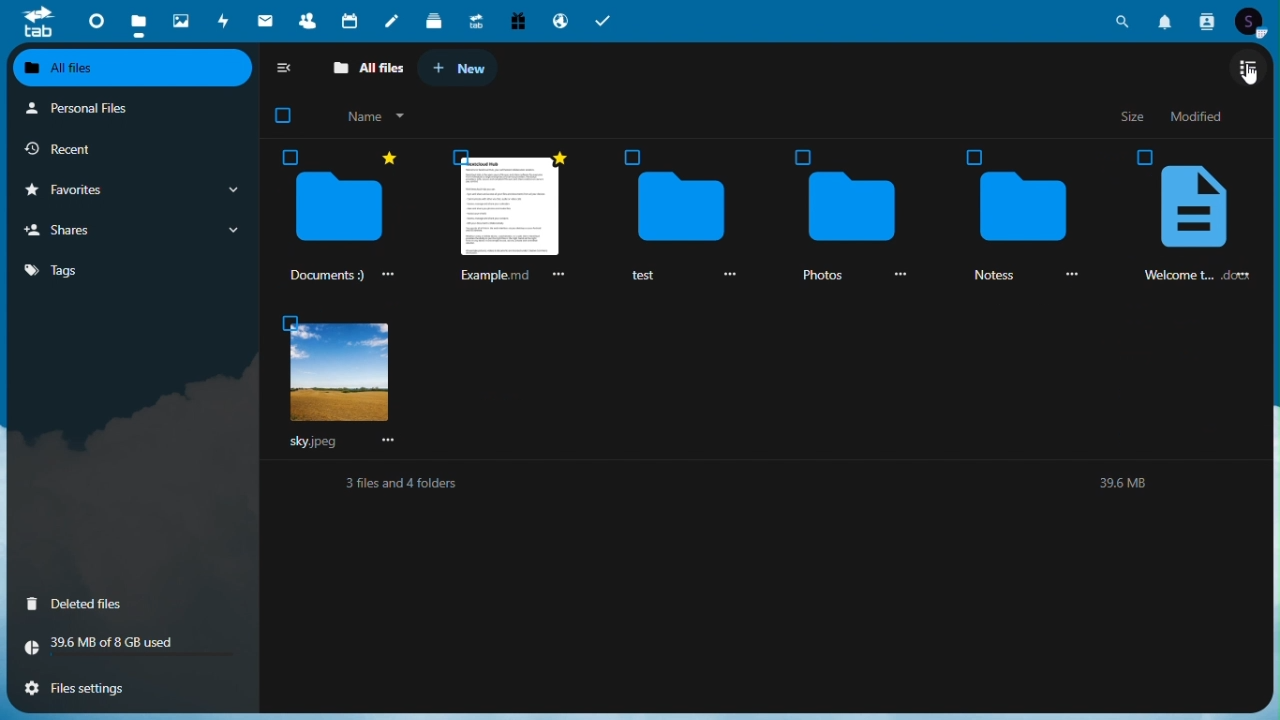 The width and height of the screenshot is (1280, 720). What do you see at coordinates (130, 190) in the screenshot?
I see `favourites` at bounding box center [130, 190].